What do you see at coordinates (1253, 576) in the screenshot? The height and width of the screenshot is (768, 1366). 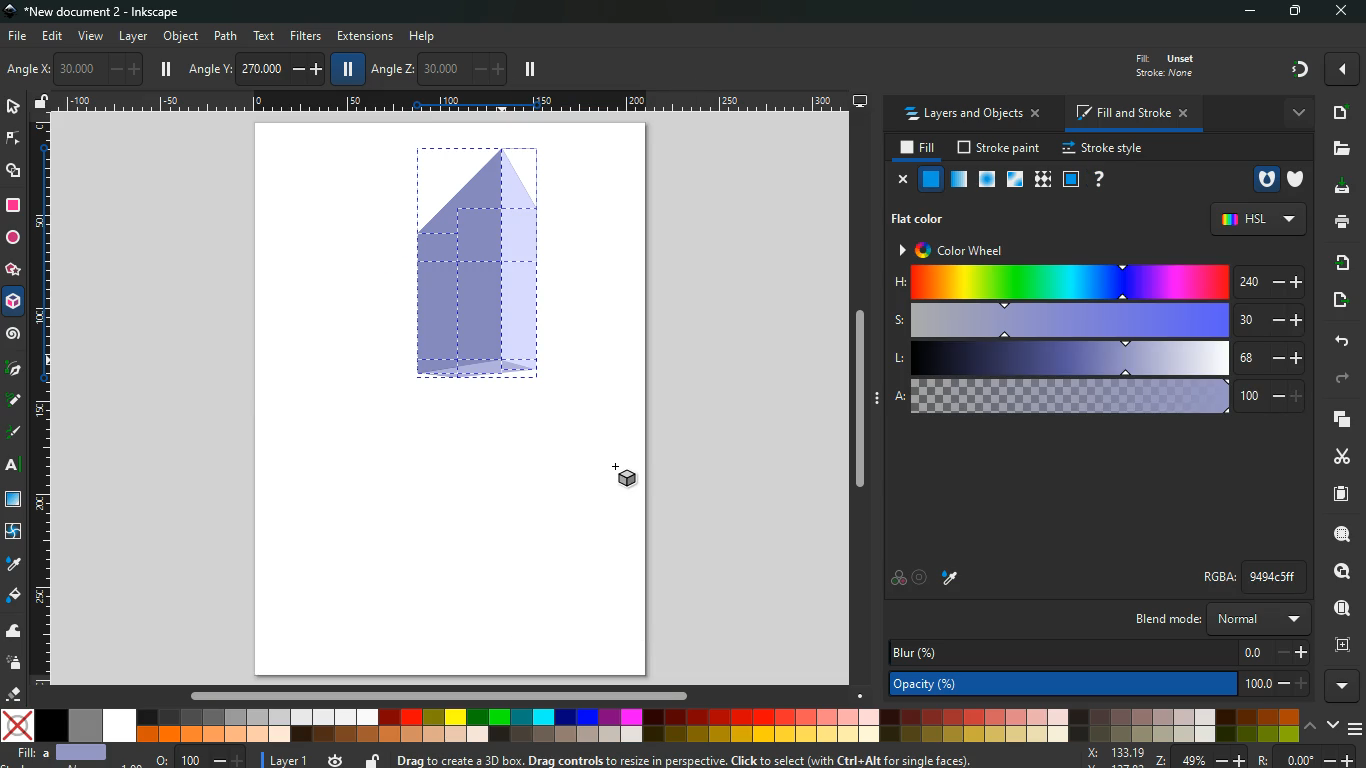 I see `rgba` at bounding box center [1253, 576].